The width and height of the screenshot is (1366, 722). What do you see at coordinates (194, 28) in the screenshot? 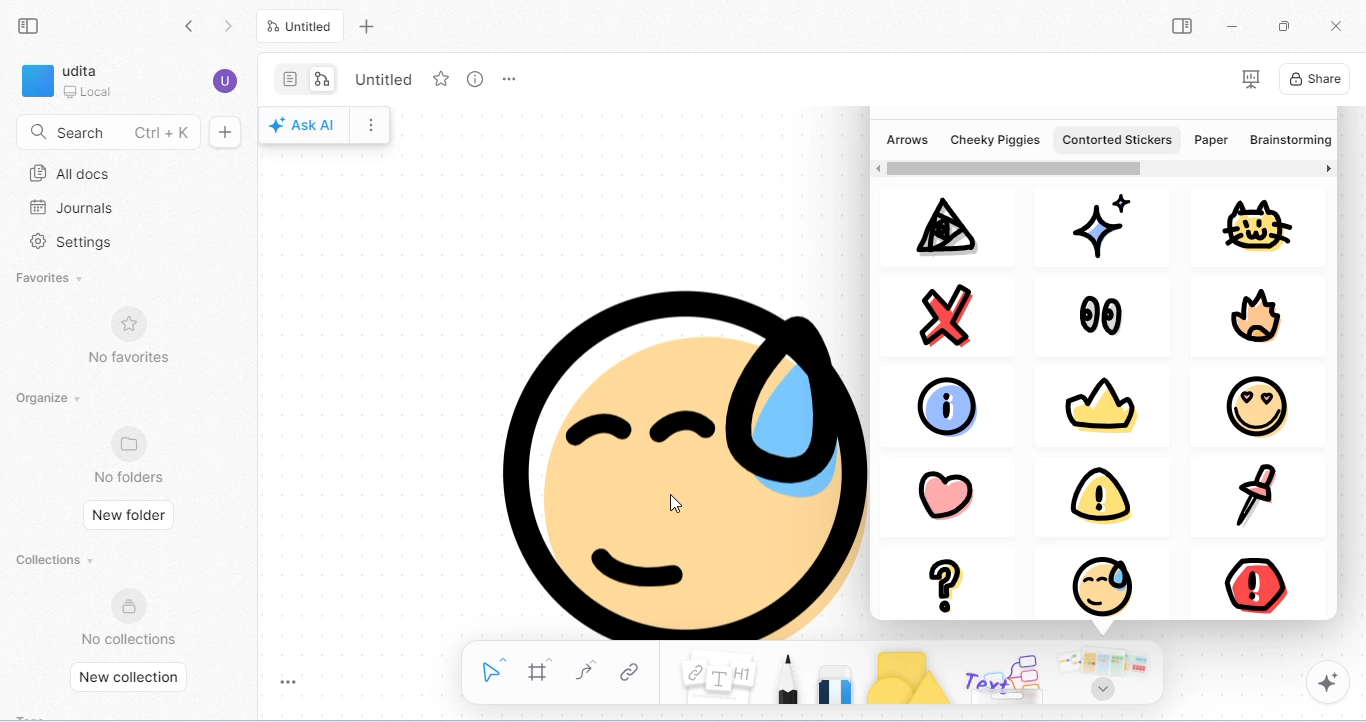
I see `go back` at bounding box center [194, 28].